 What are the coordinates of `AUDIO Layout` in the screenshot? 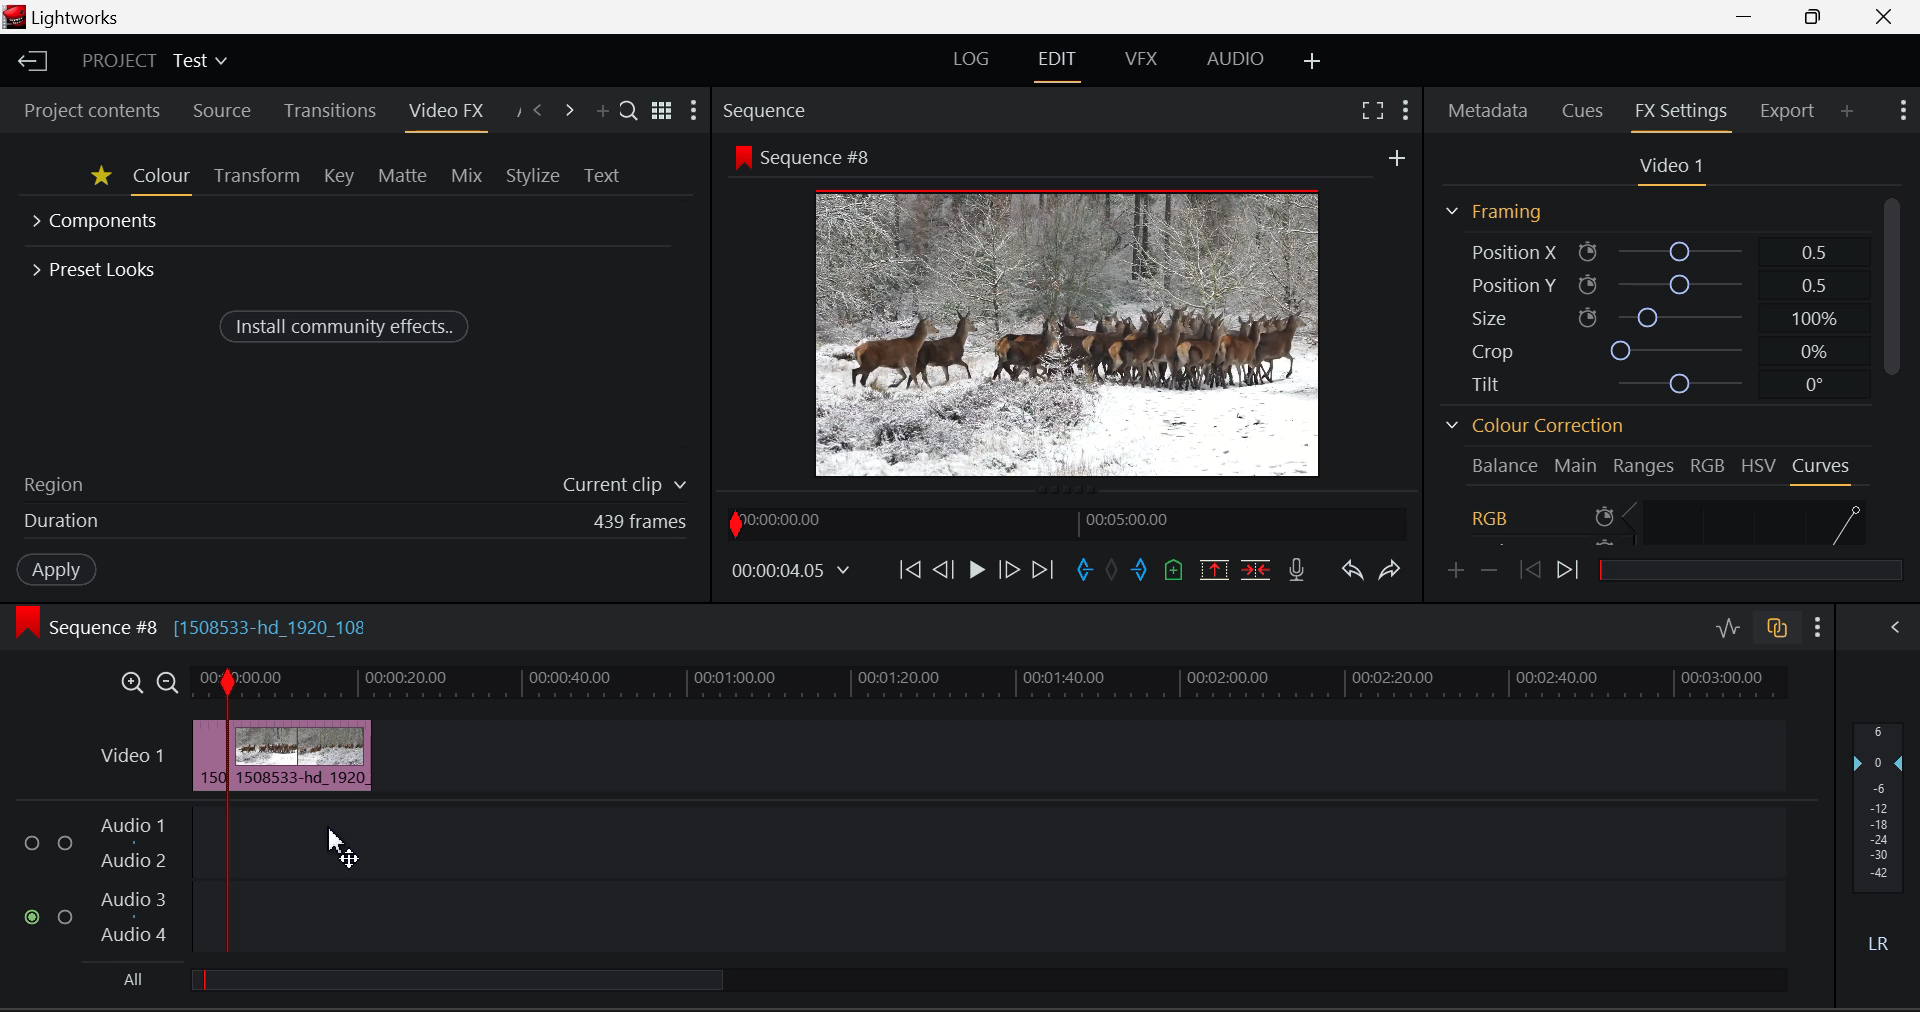 It's located at (1238, 59).